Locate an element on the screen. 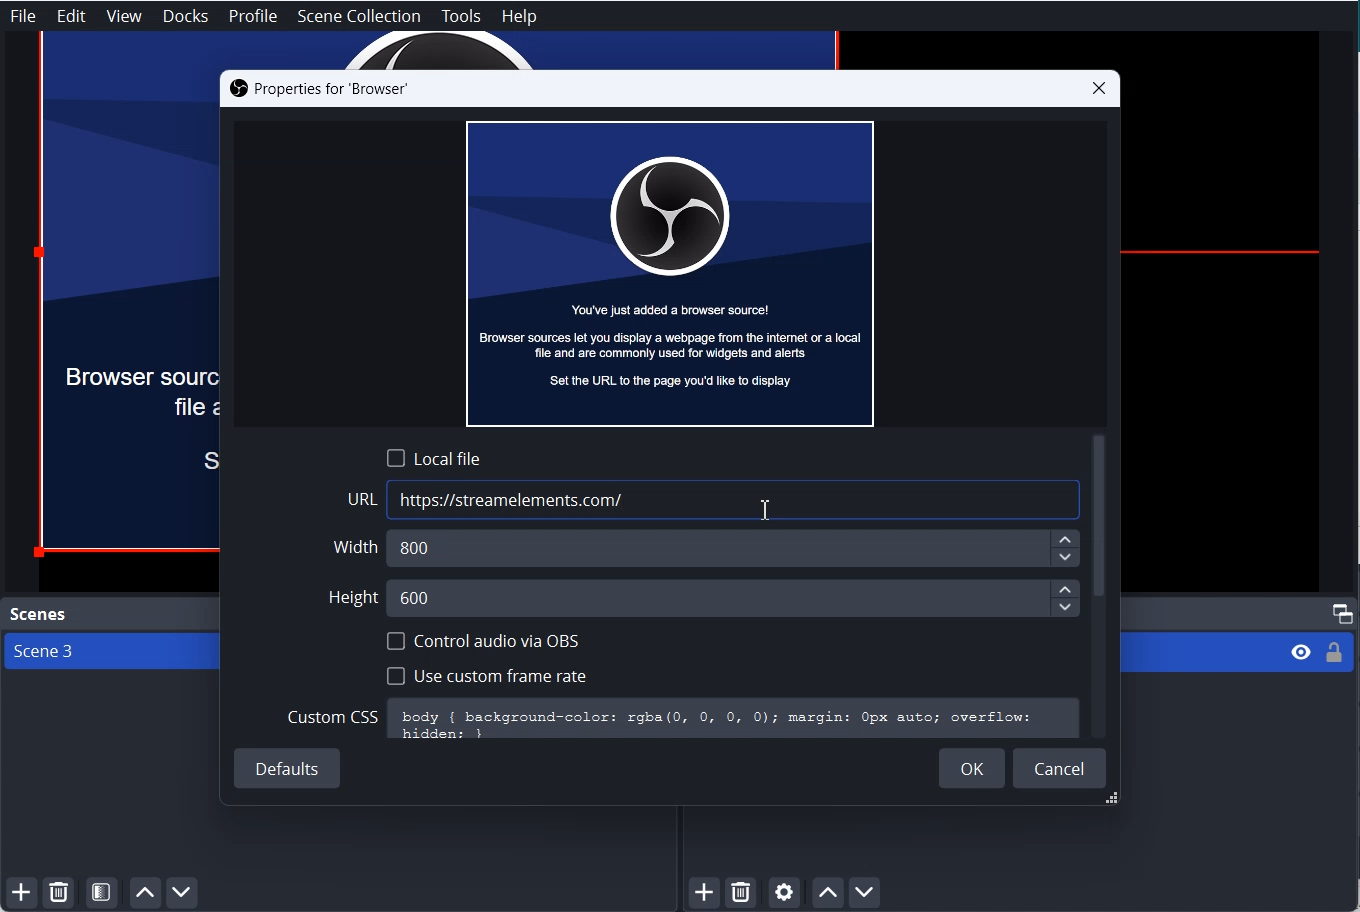 Image resolution: width=1360 pixels, height=912 pixels. Add Source is located at coordinates (706, 893).